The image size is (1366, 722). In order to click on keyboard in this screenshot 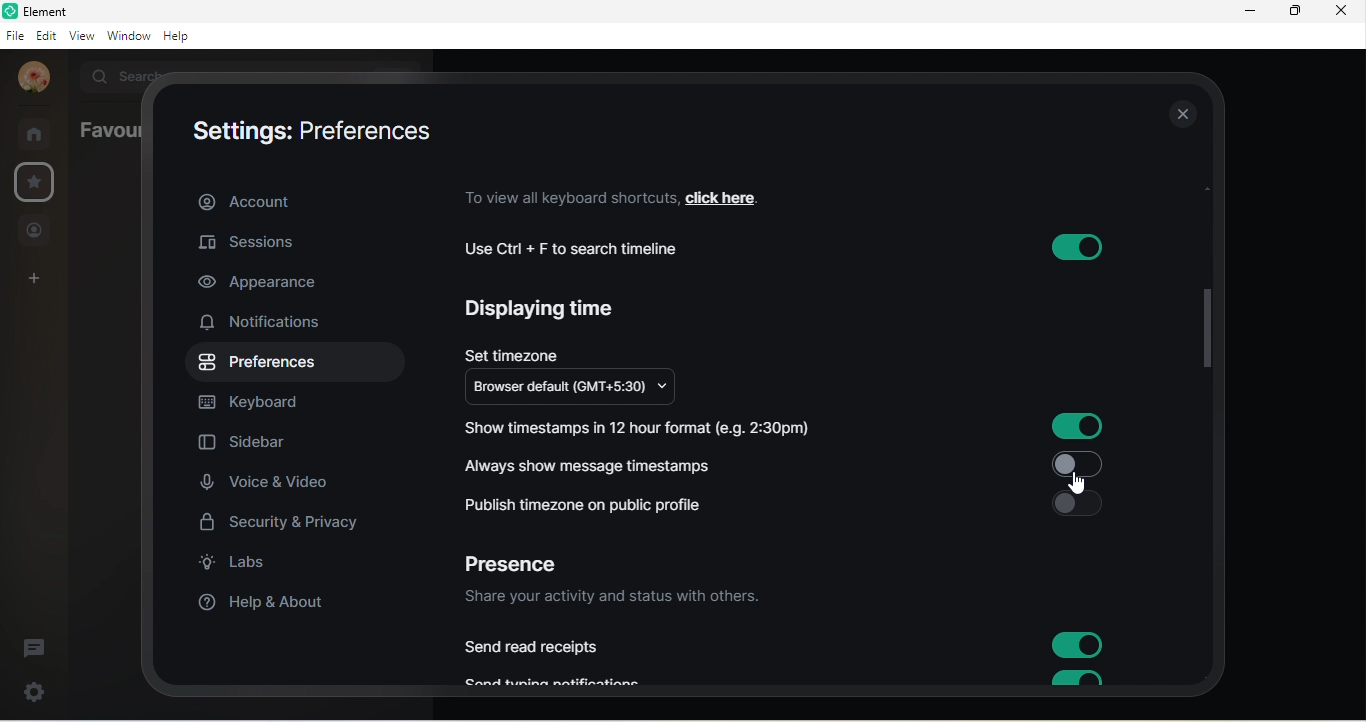, I will do `click(264, 402)`.